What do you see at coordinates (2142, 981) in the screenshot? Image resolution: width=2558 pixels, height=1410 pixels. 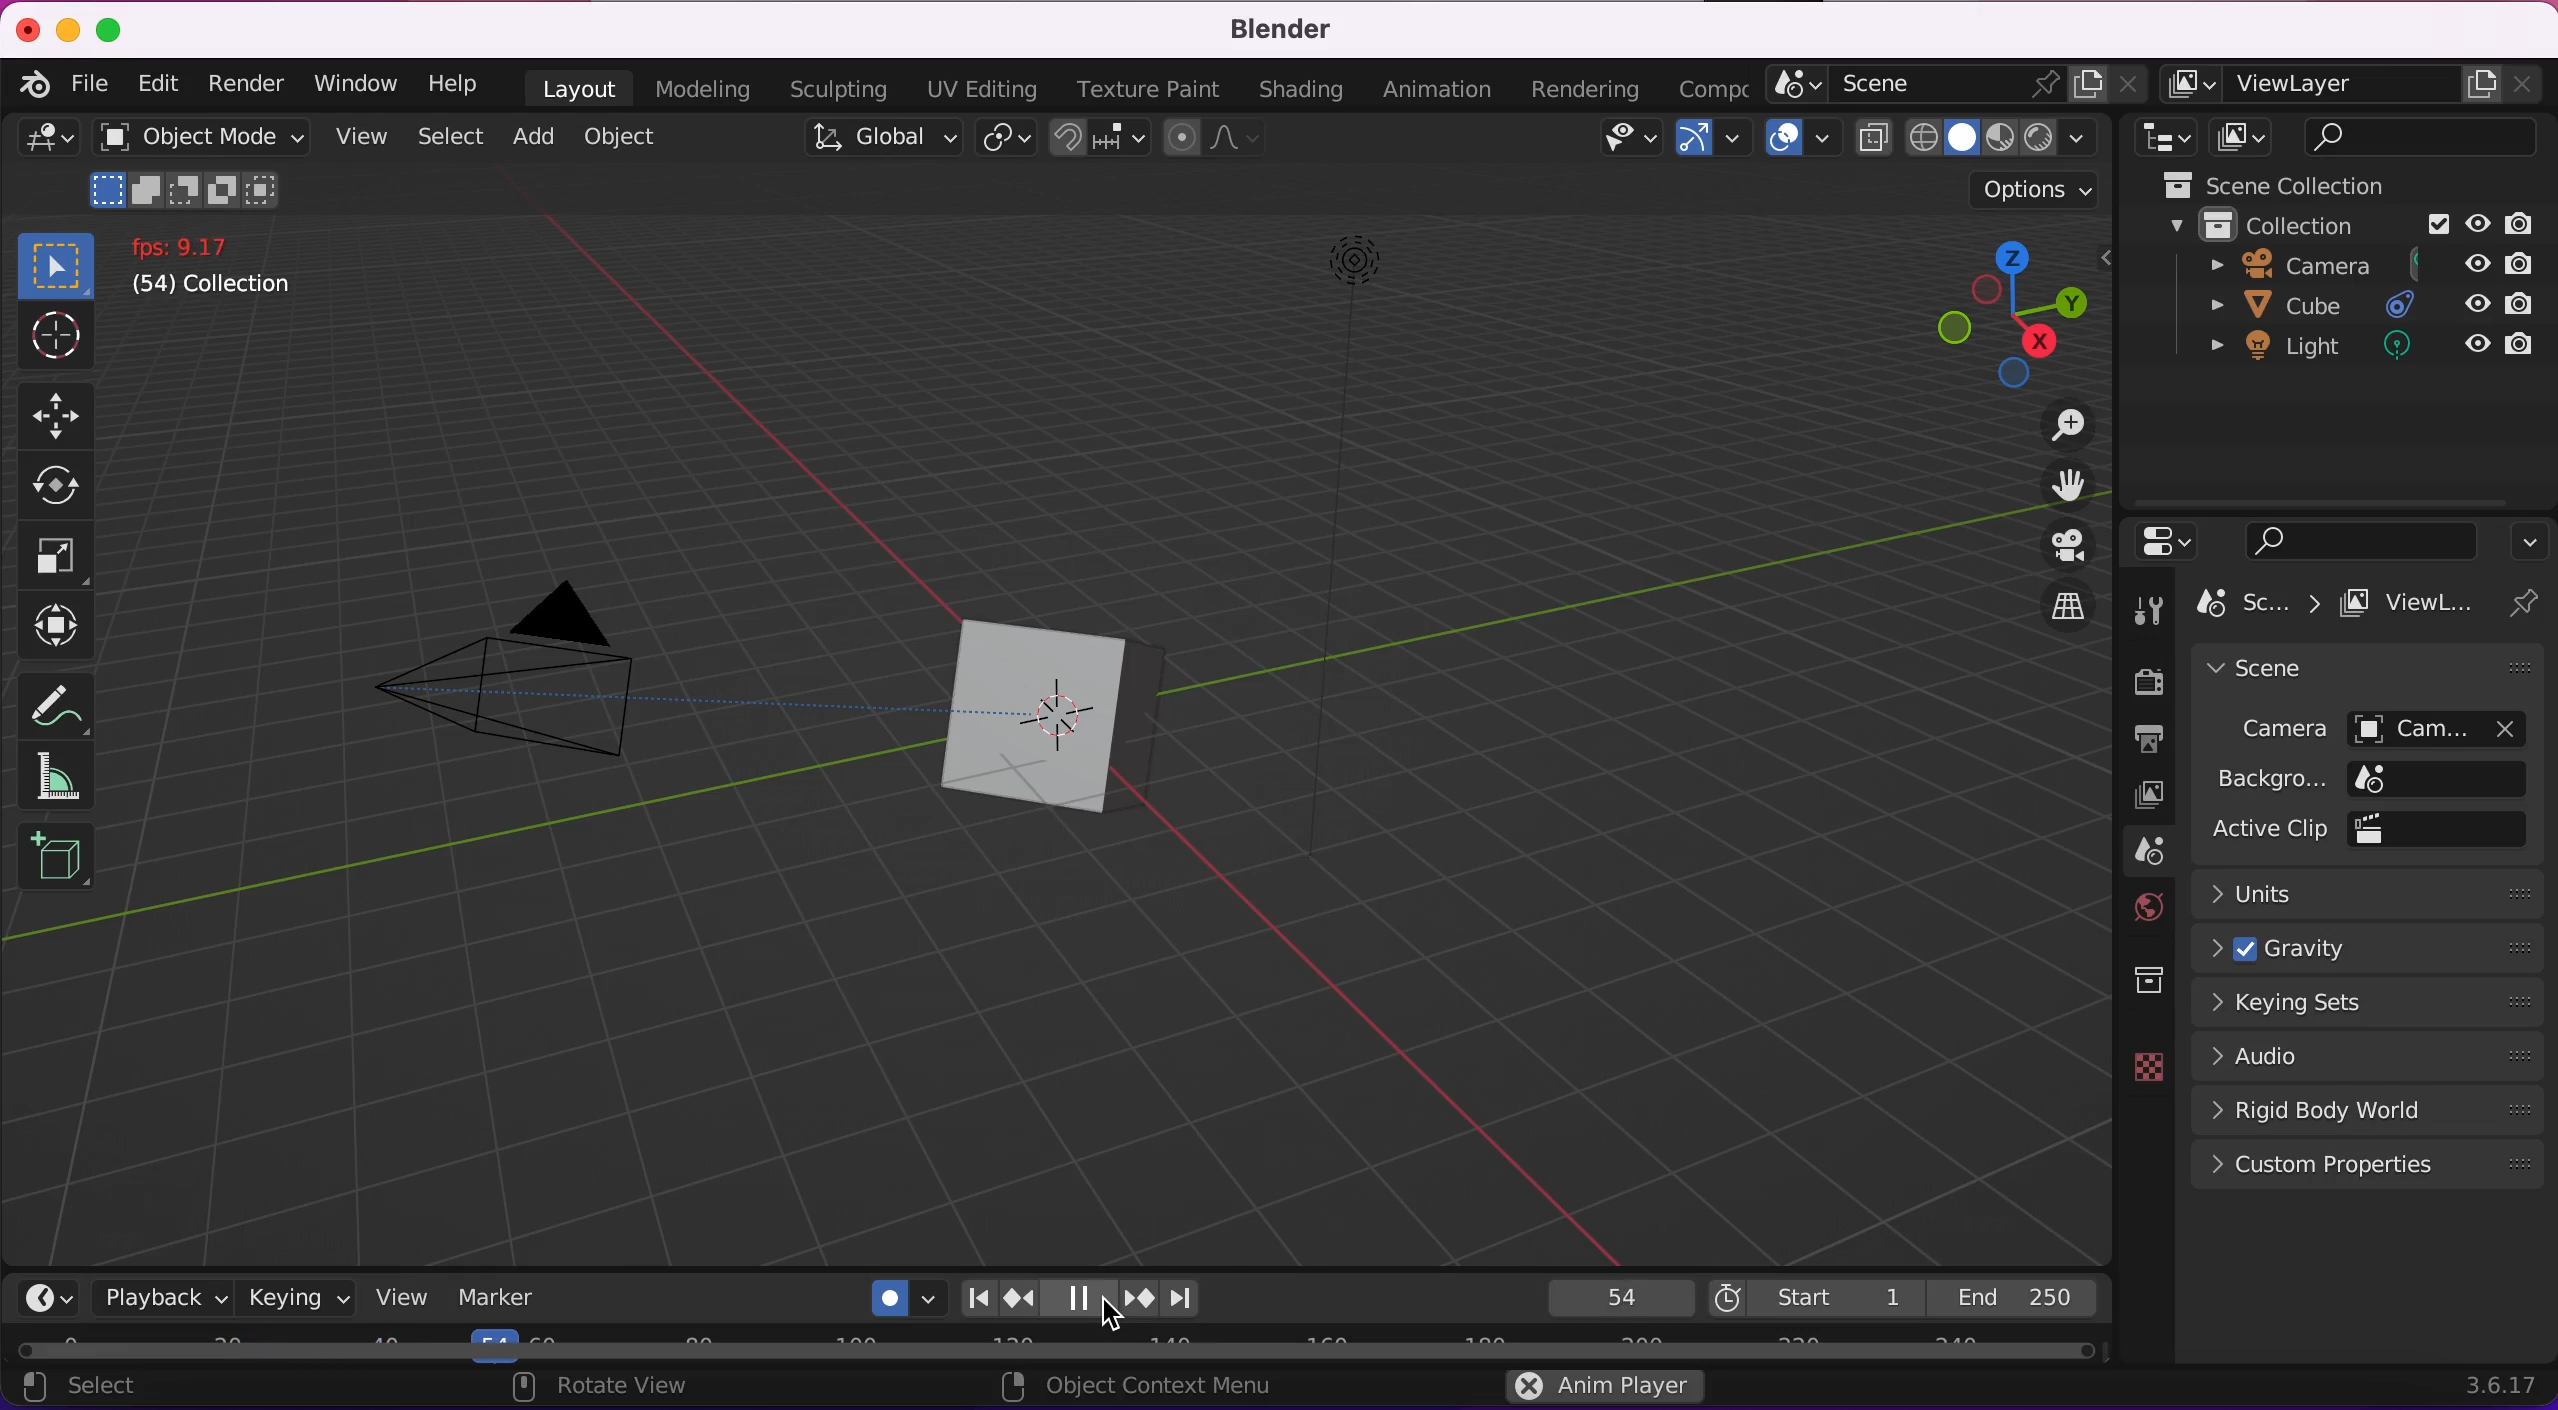 I see `collections` at bounding box center [2142, 981].